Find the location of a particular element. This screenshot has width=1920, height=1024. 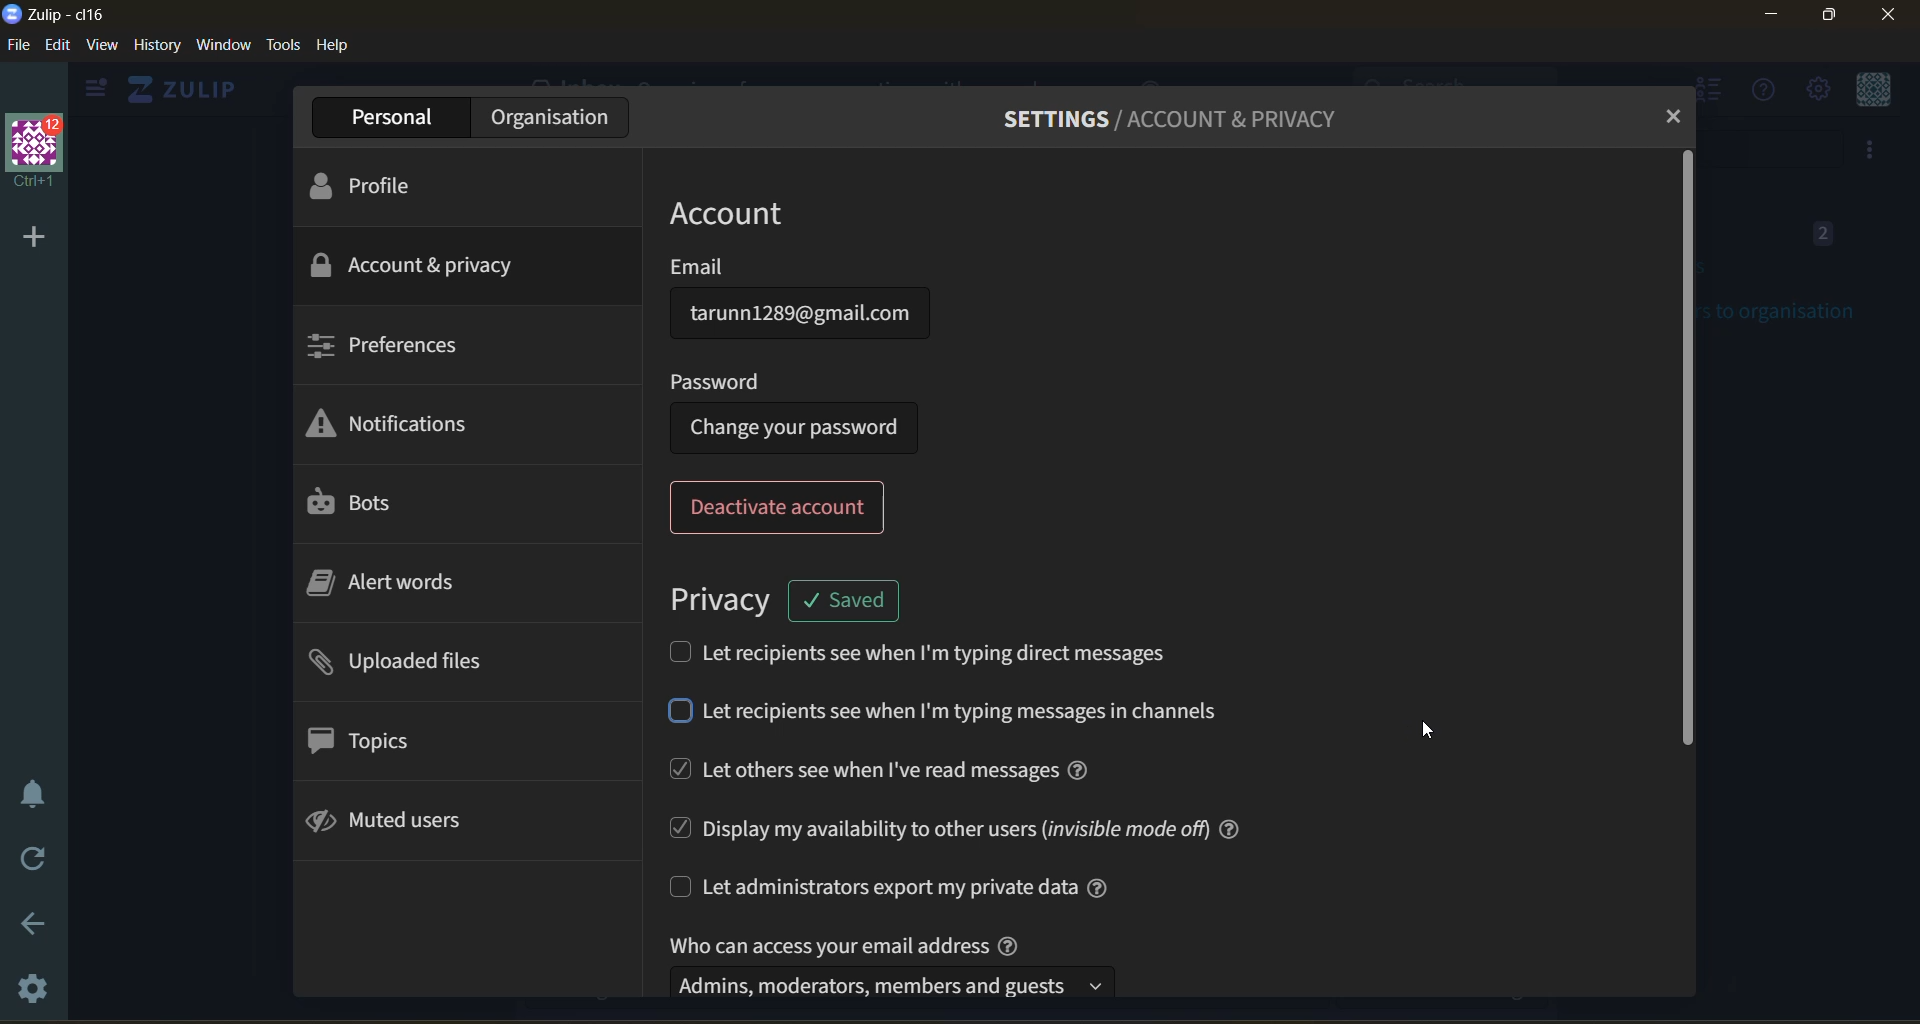

email: tarunn1289@gmail.com is located at coordinates (802, 302).